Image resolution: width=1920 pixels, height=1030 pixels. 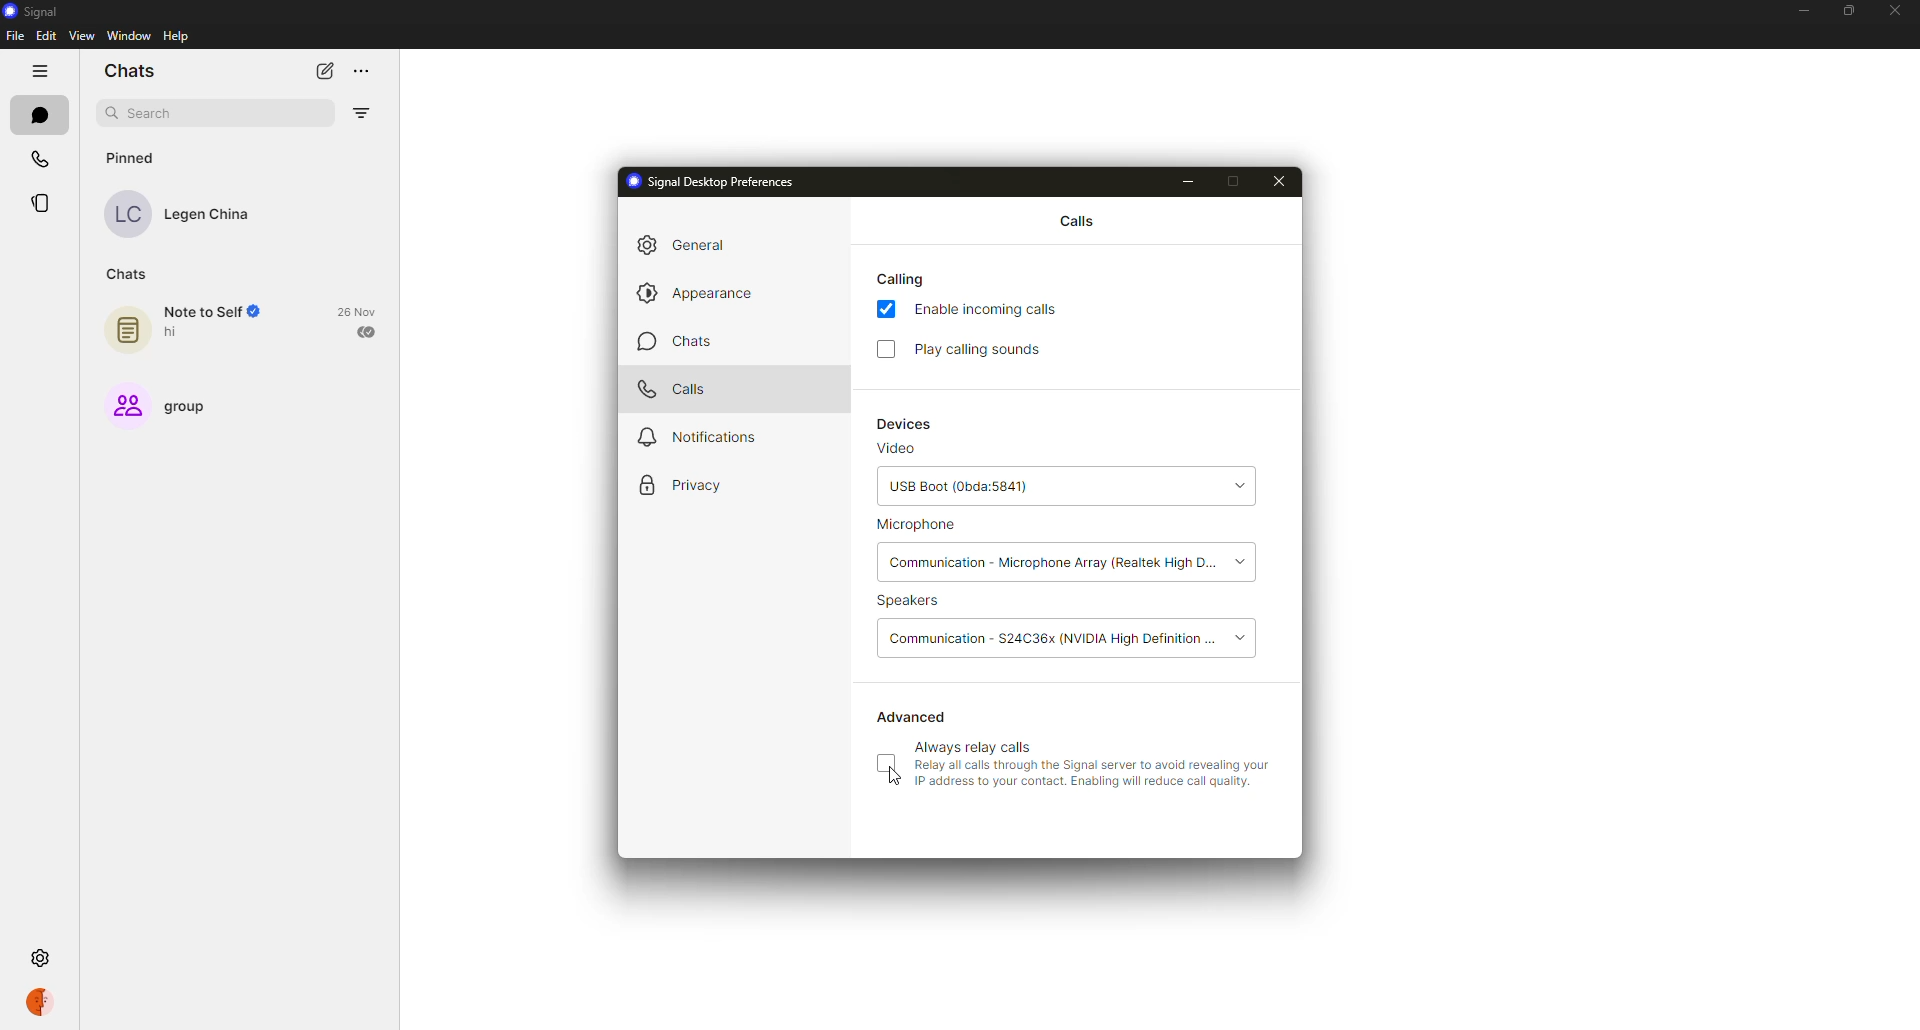 I want to click on Deley of all calls through the Signal server to avoid revealing your IP adress to your contact. Enabling it will reduce call quality., so click(x=1096, y=777).